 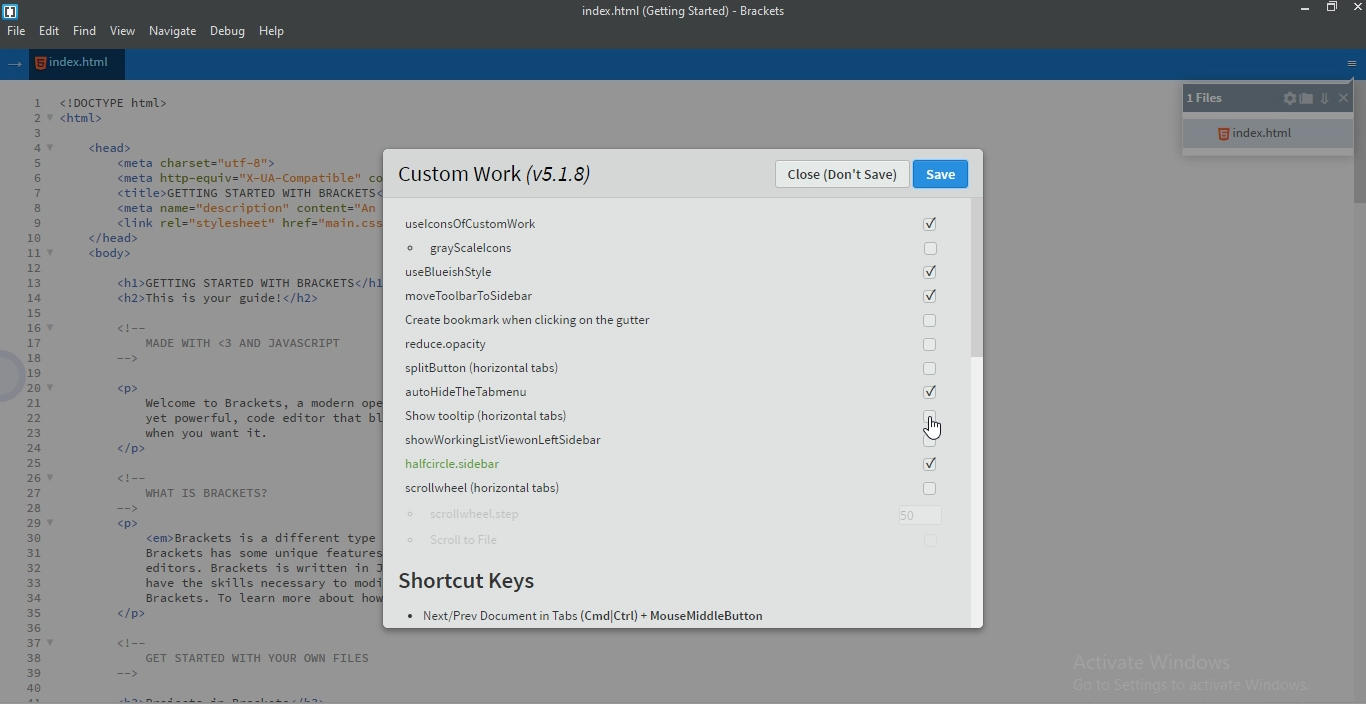 What do you see at coordinates (841, 174) in the screenshot?
I see `Close (Don't Save) ` at bounding box center [841, 174].